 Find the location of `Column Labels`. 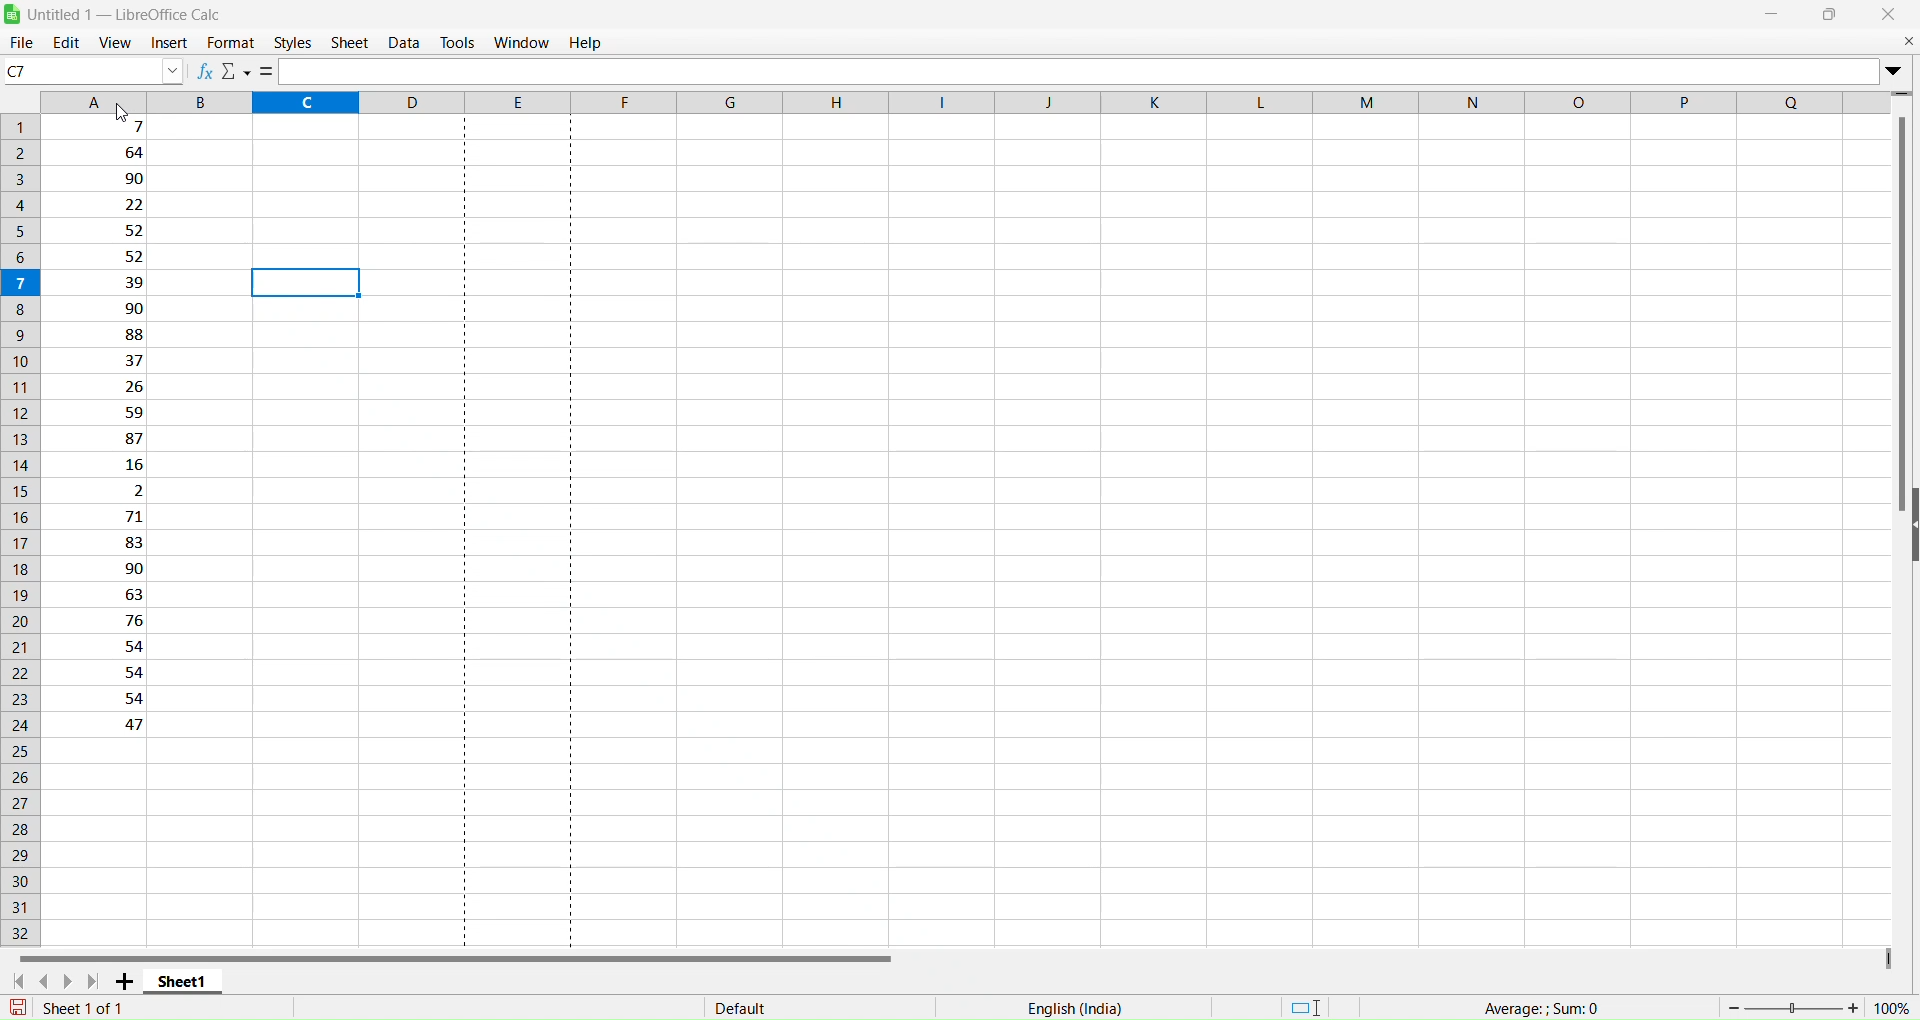

Column Labels is located at coordinates (962, 101).